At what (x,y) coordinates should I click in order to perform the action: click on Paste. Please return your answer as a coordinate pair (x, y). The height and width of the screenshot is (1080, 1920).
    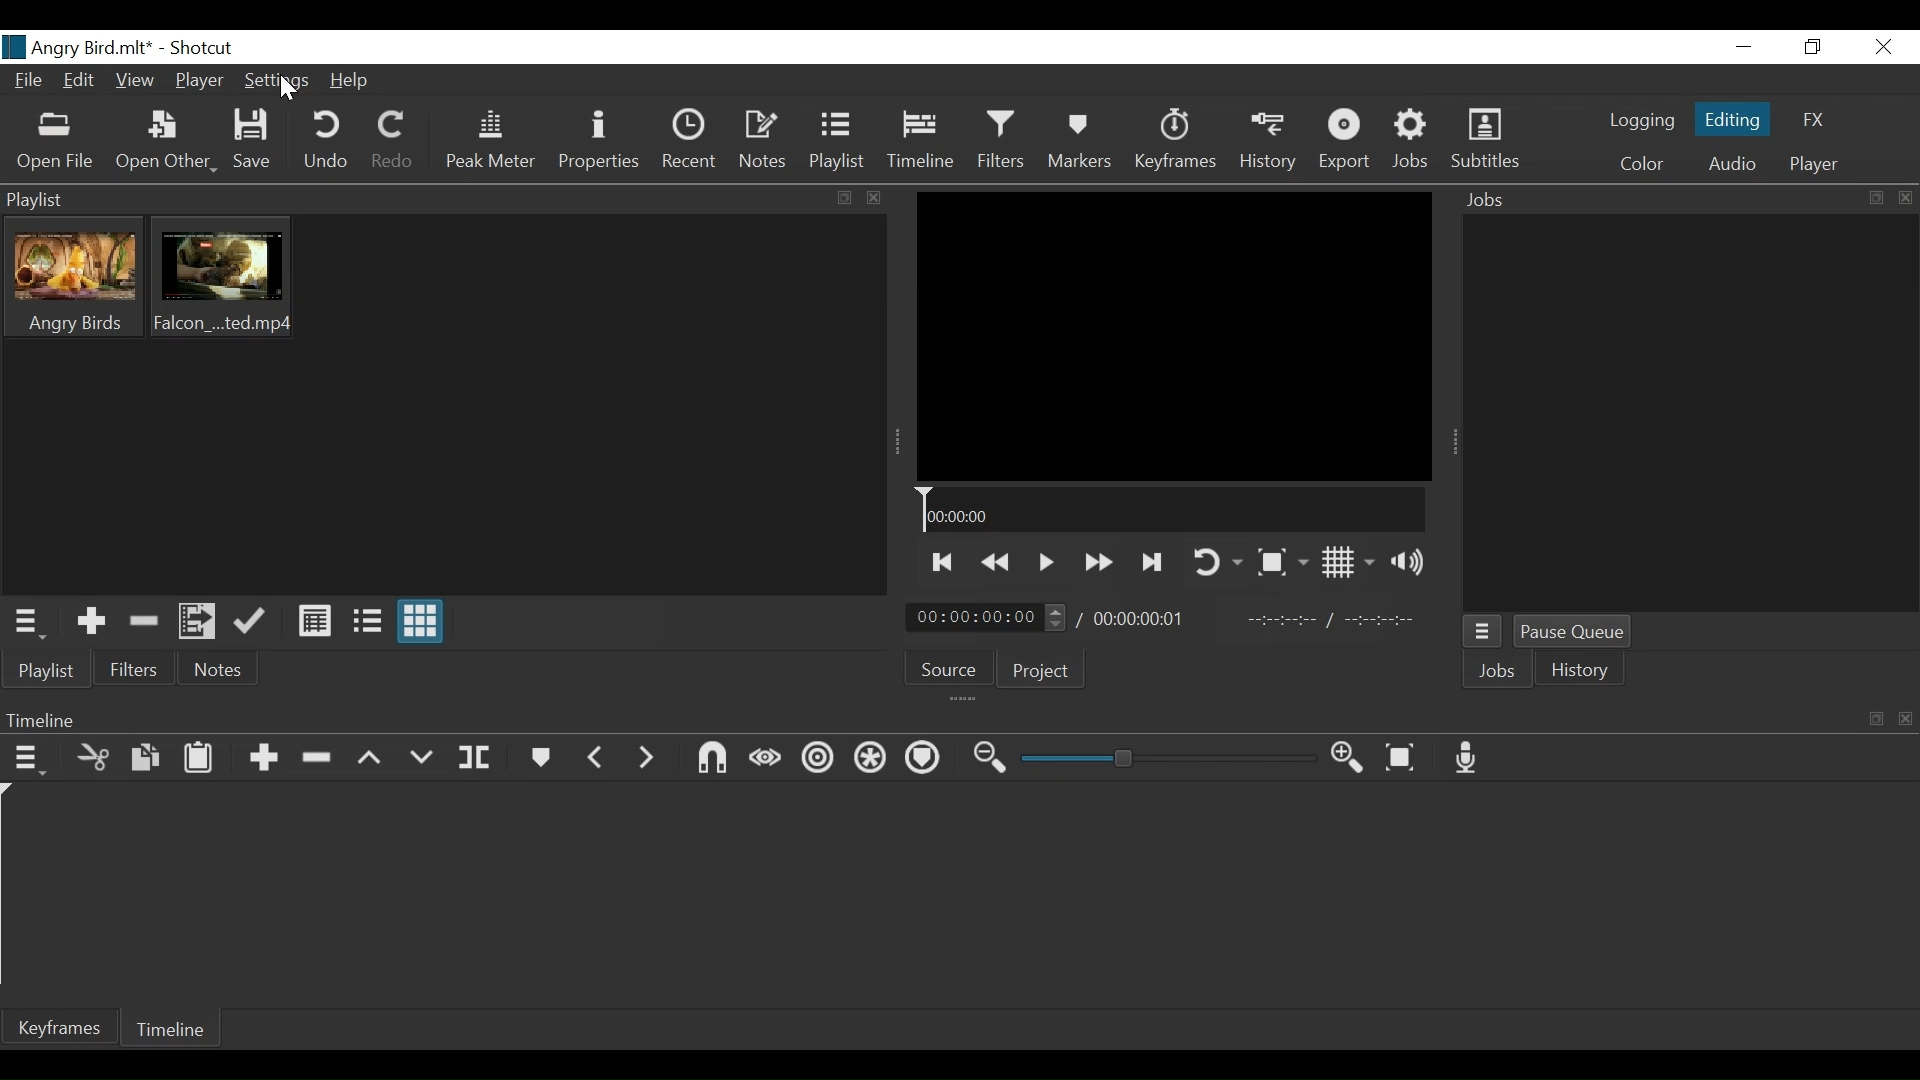
    Looking at the image, I should click on (201, 759).